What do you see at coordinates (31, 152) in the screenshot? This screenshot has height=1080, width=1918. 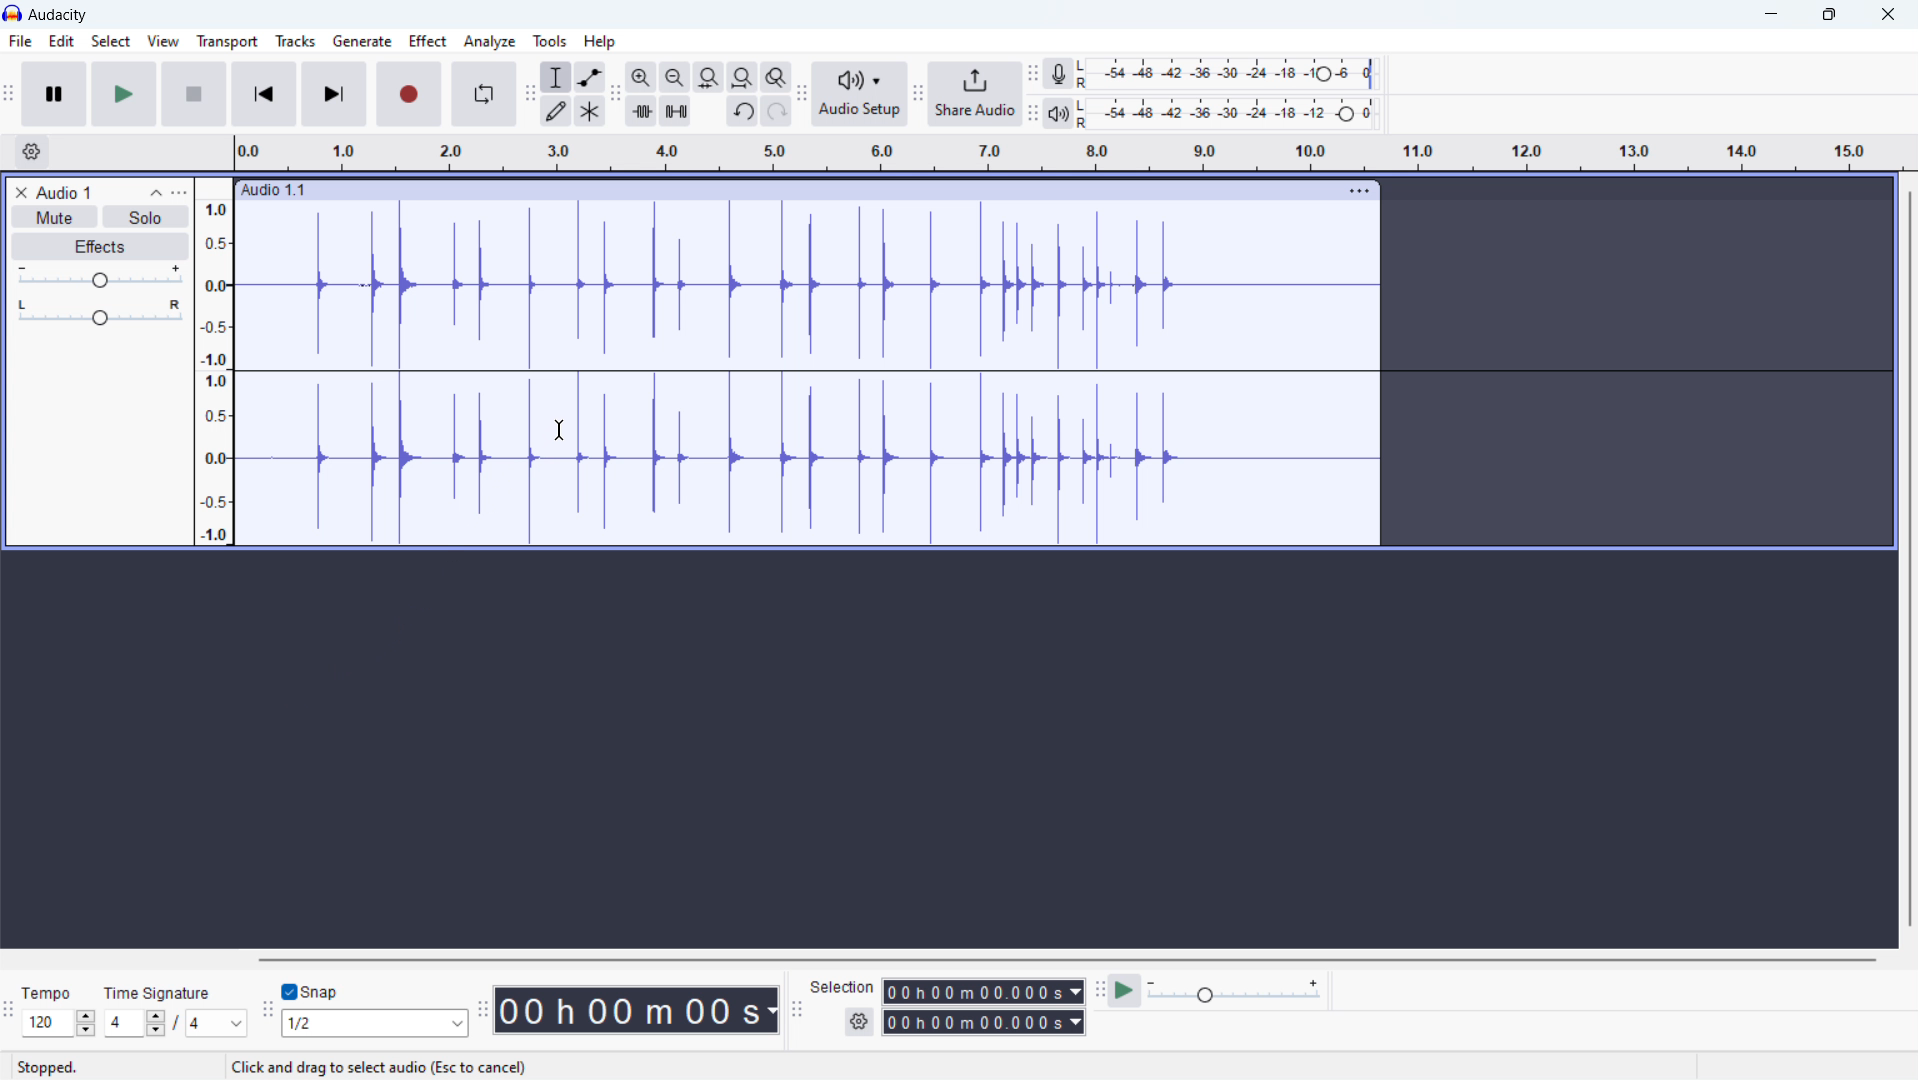 I see `timeline settings` at bounding box center [31, 152].